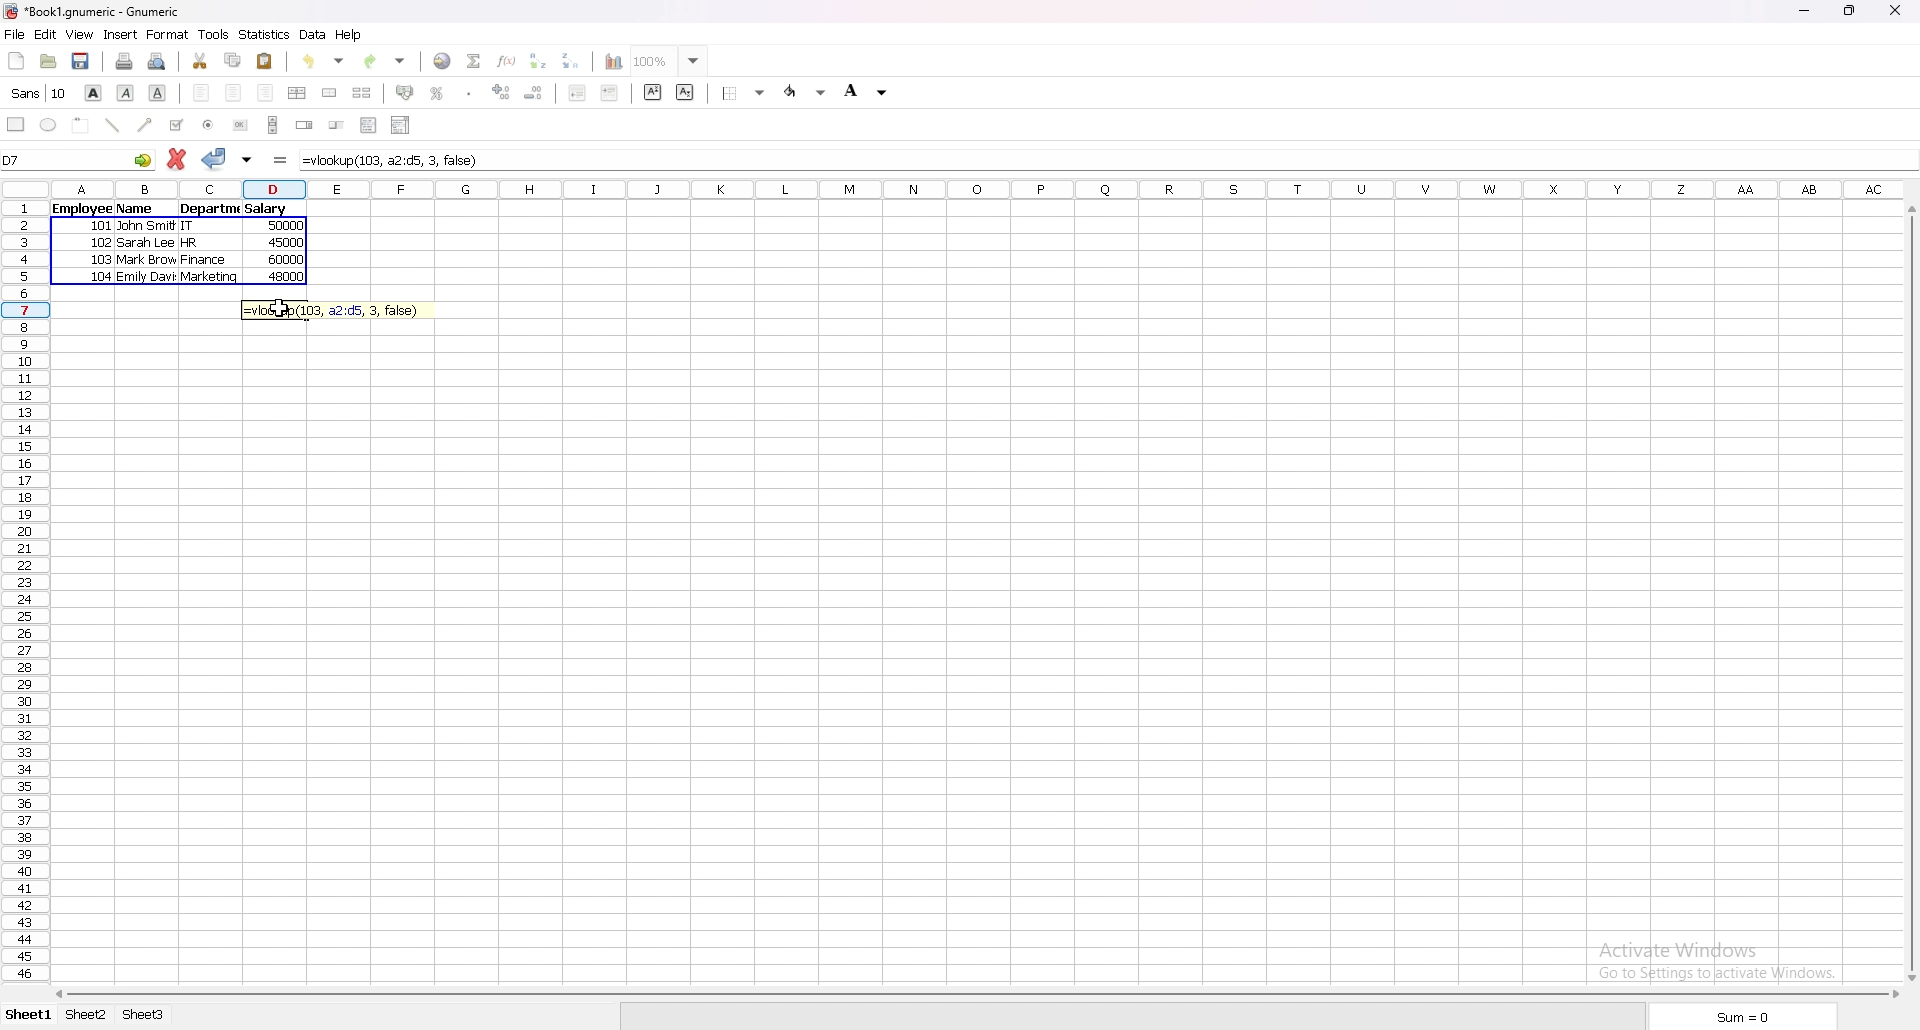 The width and height of the screenshot is (1920, 1030). Describe the element at coordinates (305, 124) in the screenshot. I see `spin button` at that location.